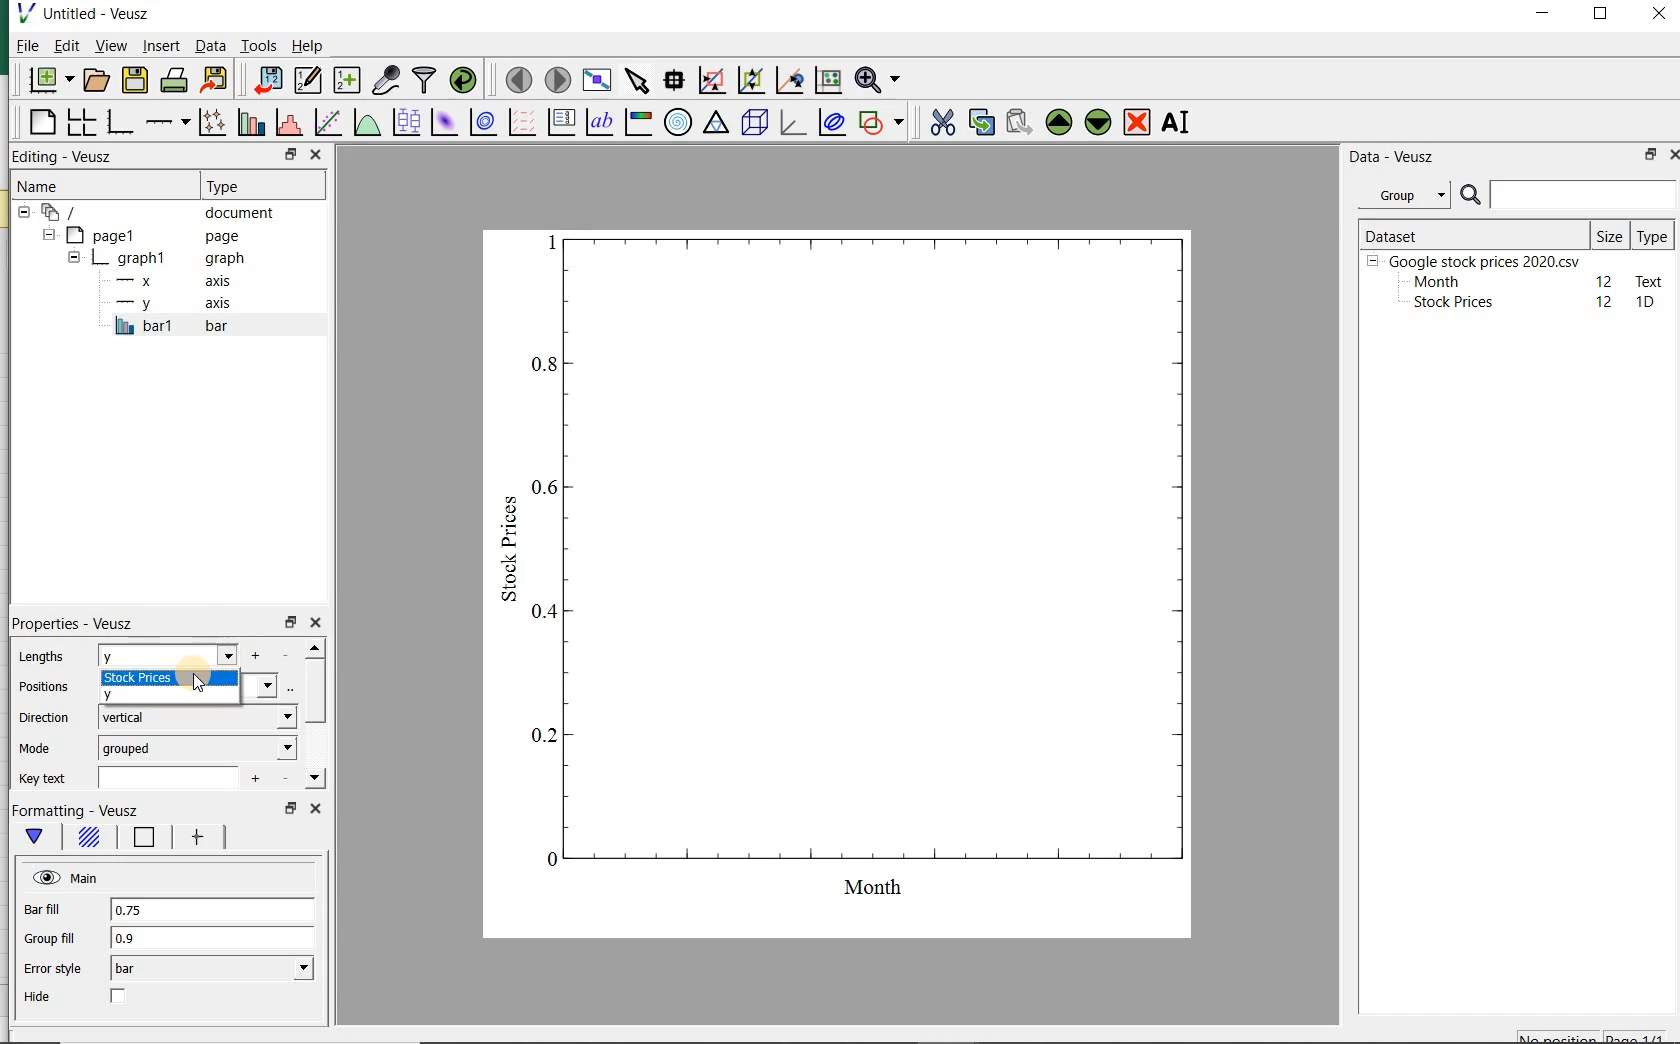 This screenshot has width=1680, height=1044. What do you see at coordinates (170, 304) in the screenshot?
I see `y-axis` at bounding box center [170, 304].